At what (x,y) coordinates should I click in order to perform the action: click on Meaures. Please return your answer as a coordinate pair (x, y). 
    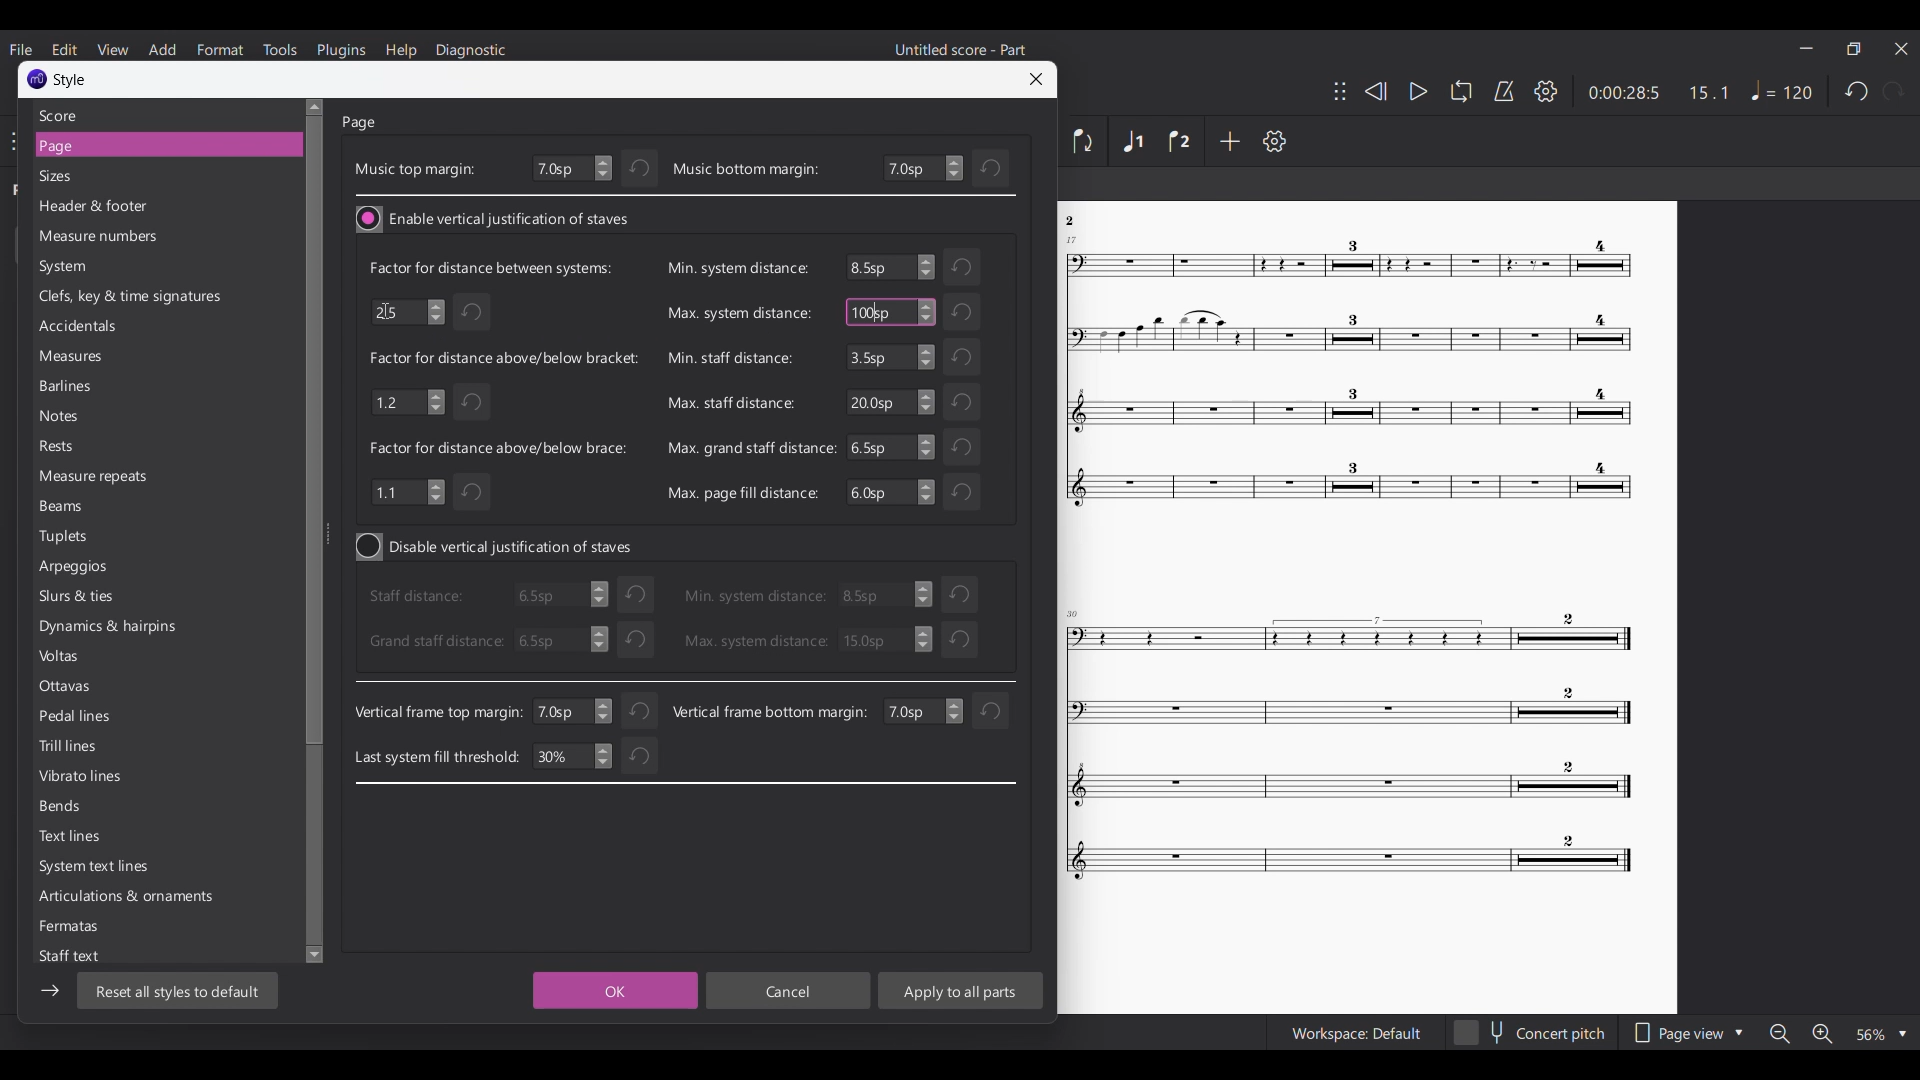
    Looking at the image, I should click on (121, 360).